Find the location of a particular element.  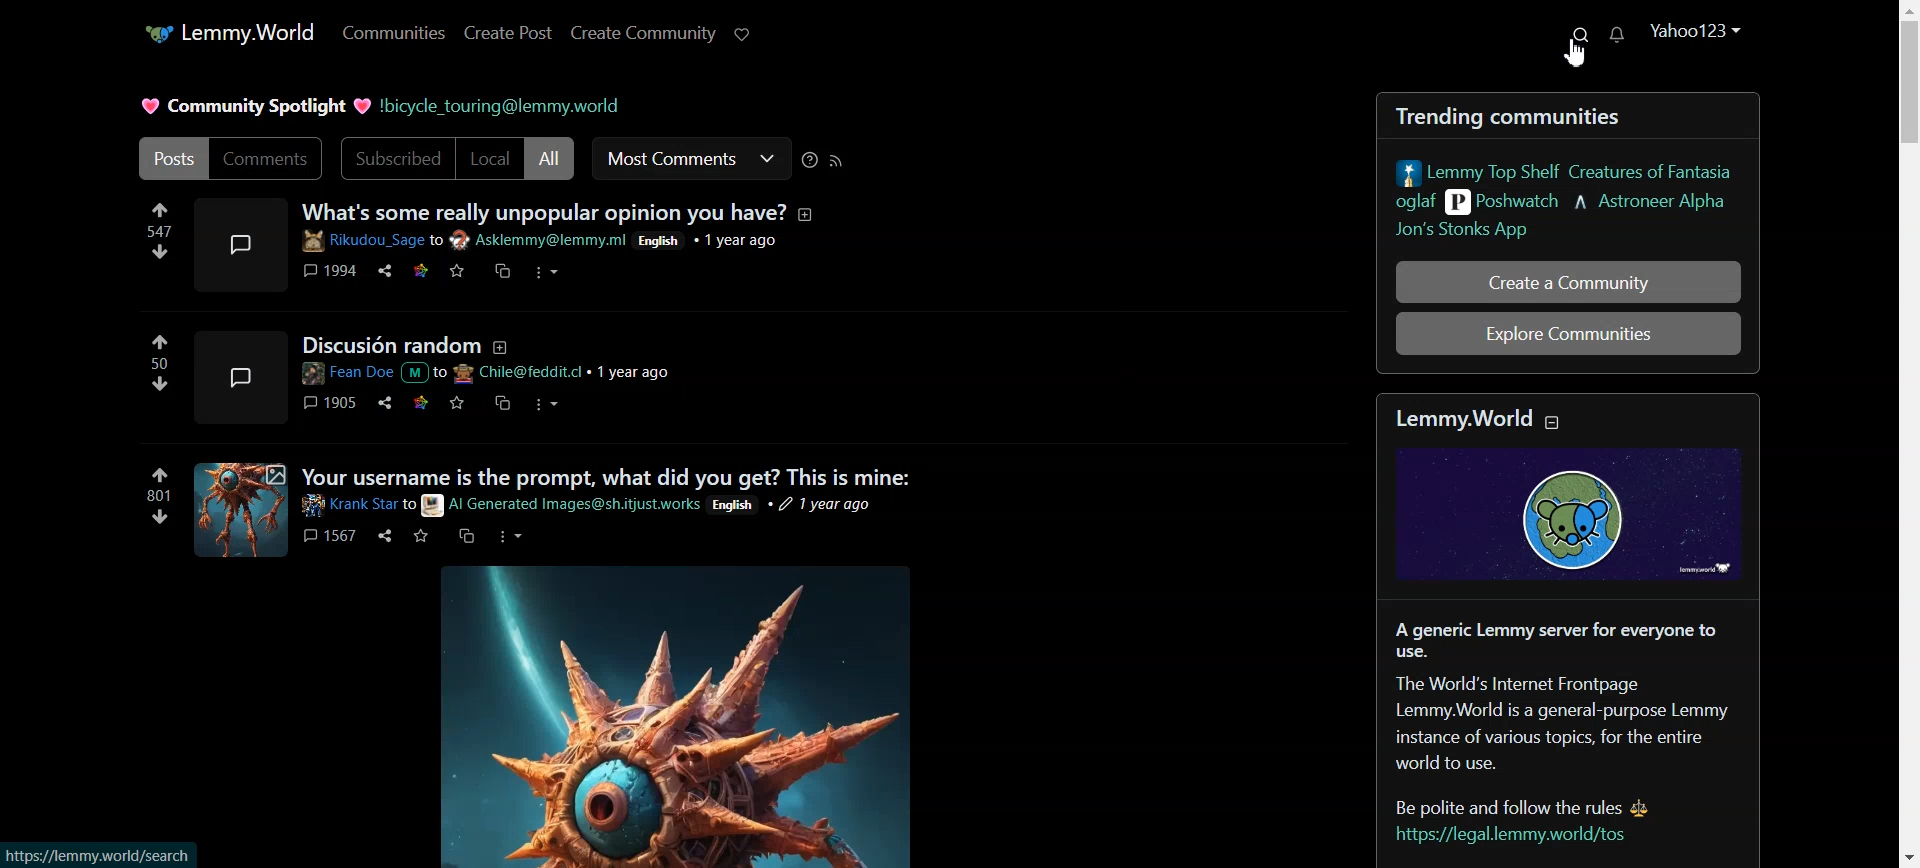

 Fean Doe (Mm) to W Chile@feddit.cl = 1 year ago is located at coordinates (491, 373).